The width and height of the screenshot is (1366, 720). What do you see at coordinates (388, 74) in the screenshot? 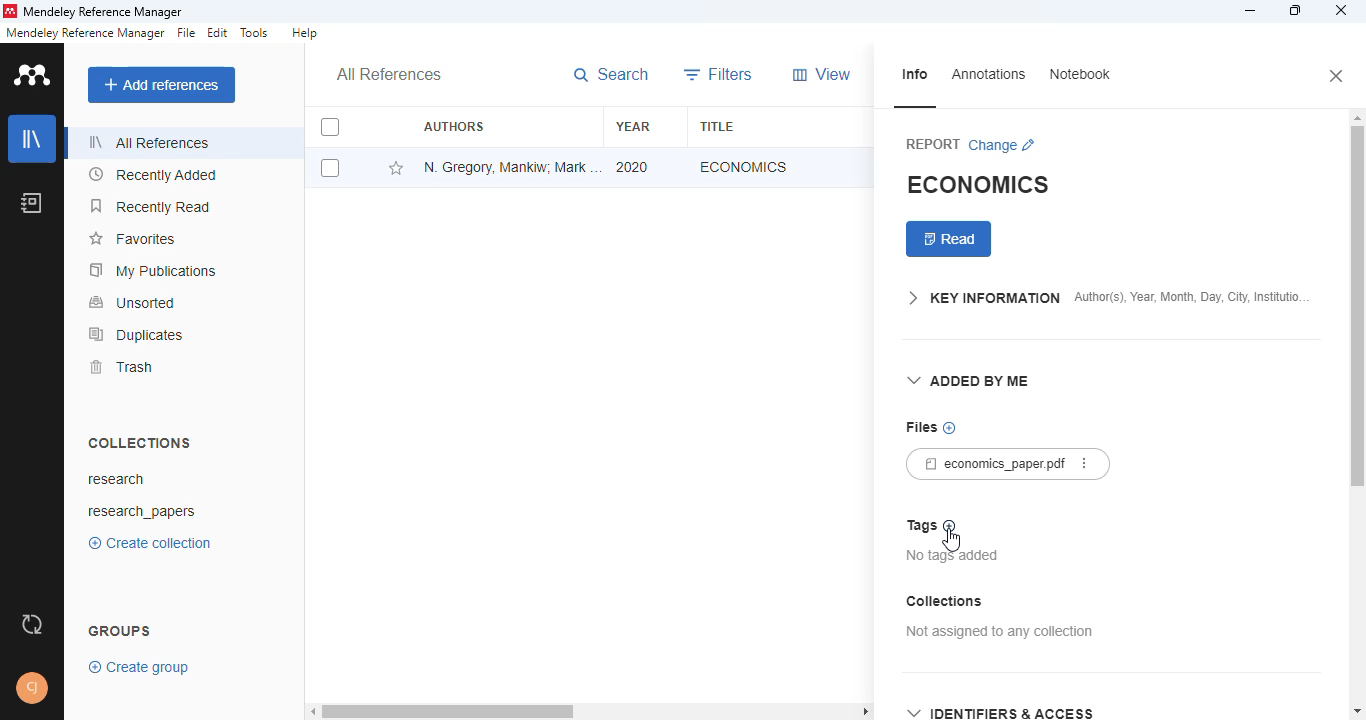
I see `all references` at bounding box center [388, 74].